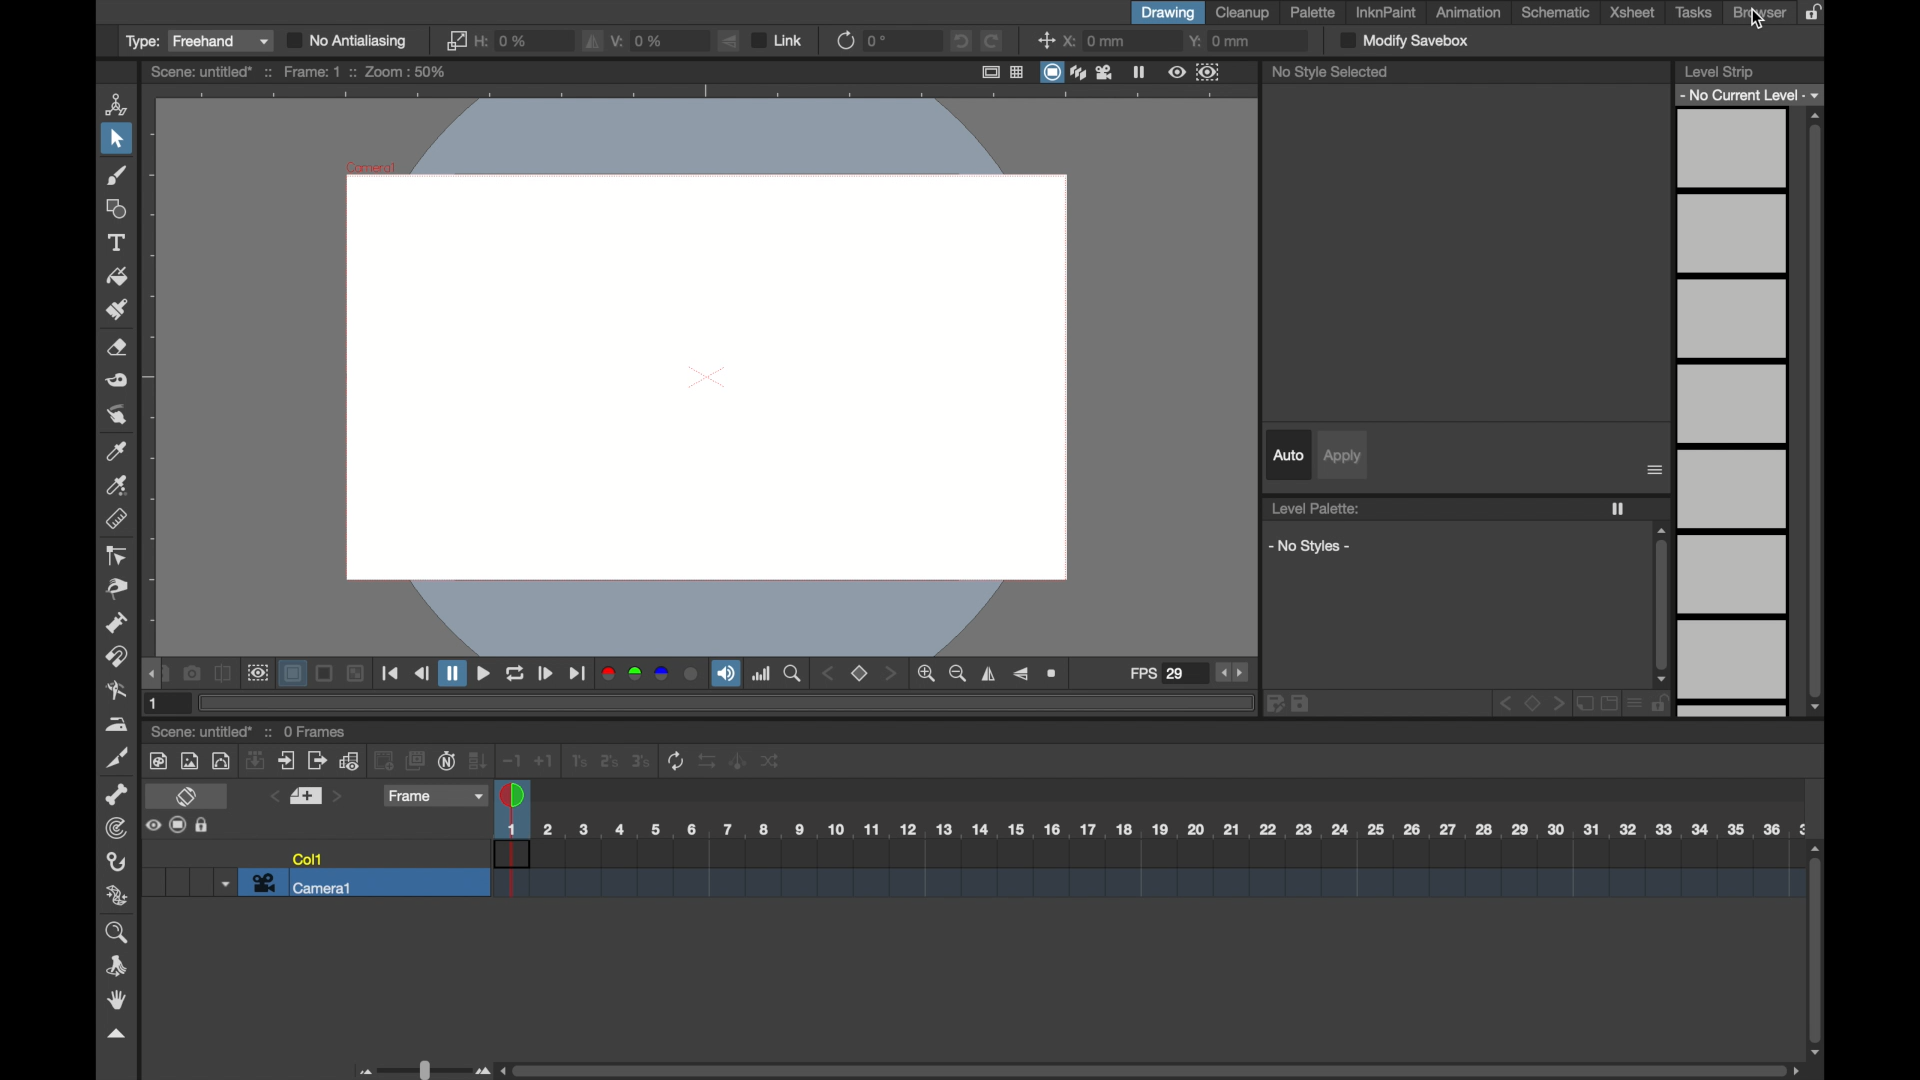 This screenshot has height=1080, width=1920. I want to click on drag handle, so click(117, 1033).